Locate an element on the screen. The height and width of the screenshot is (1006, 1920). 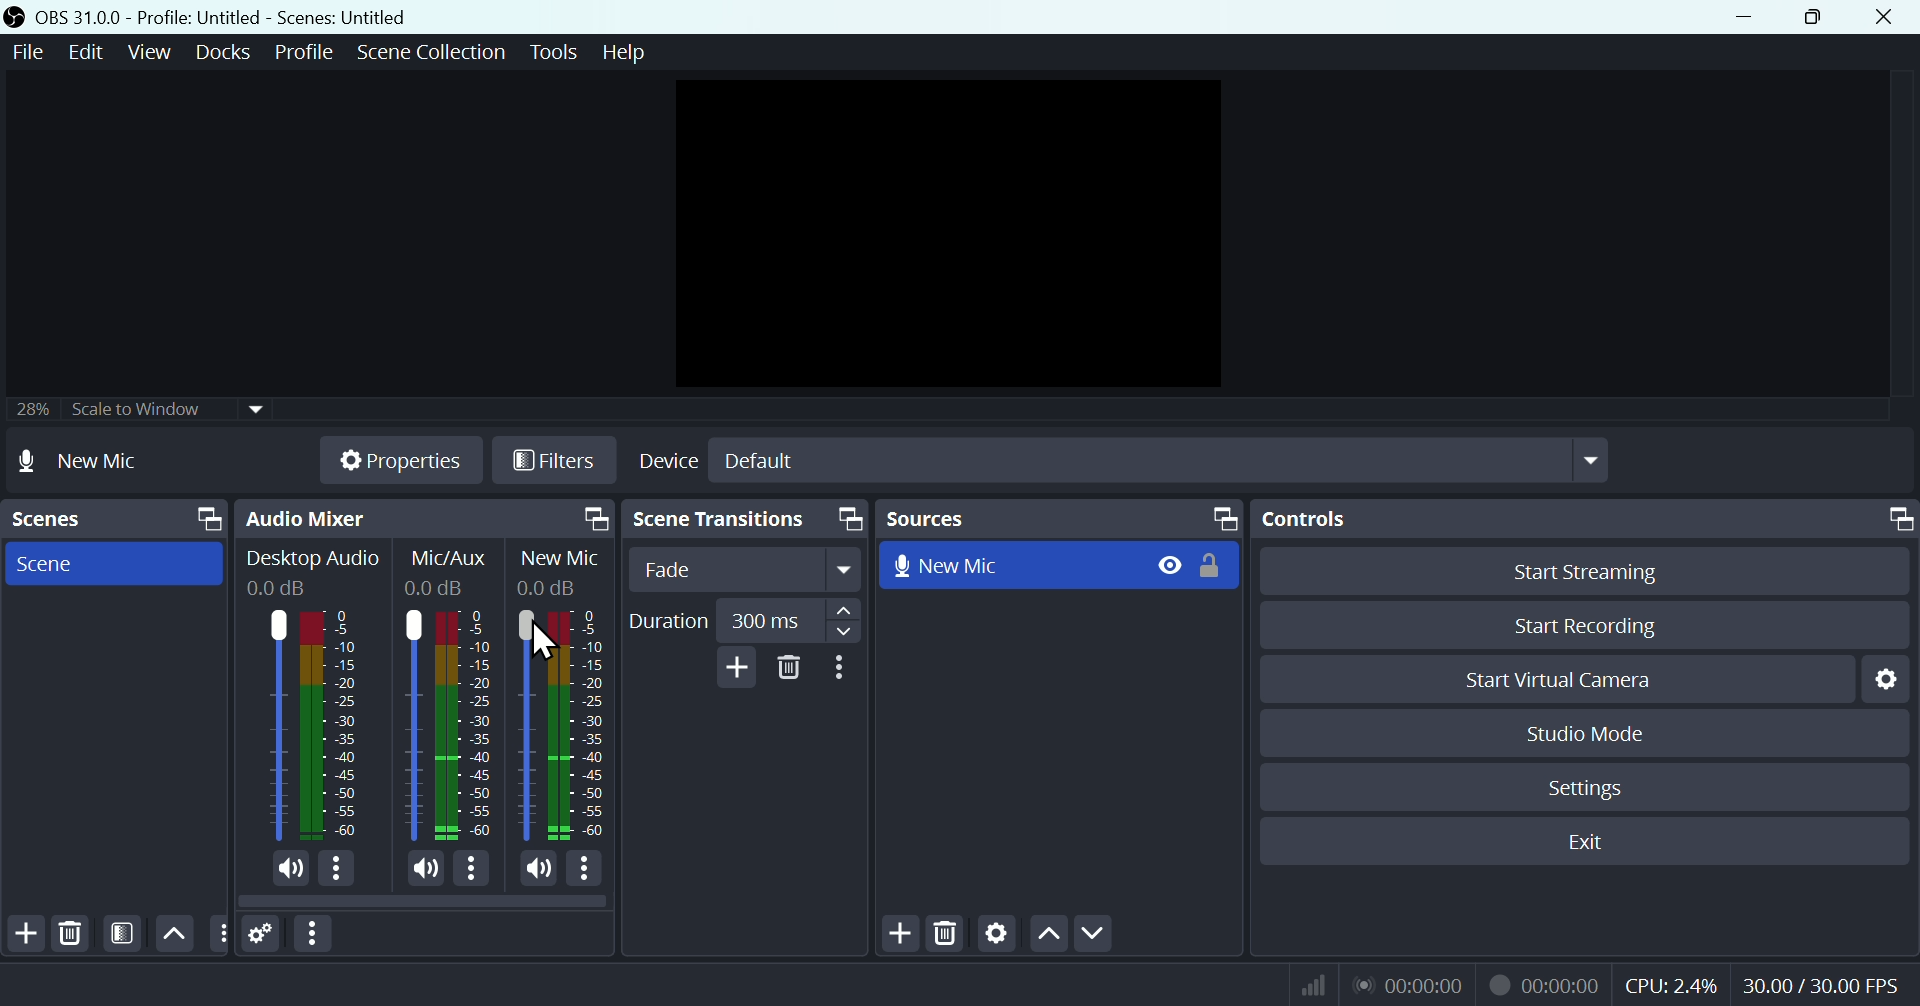
Add is located at coordinates (733, 667).